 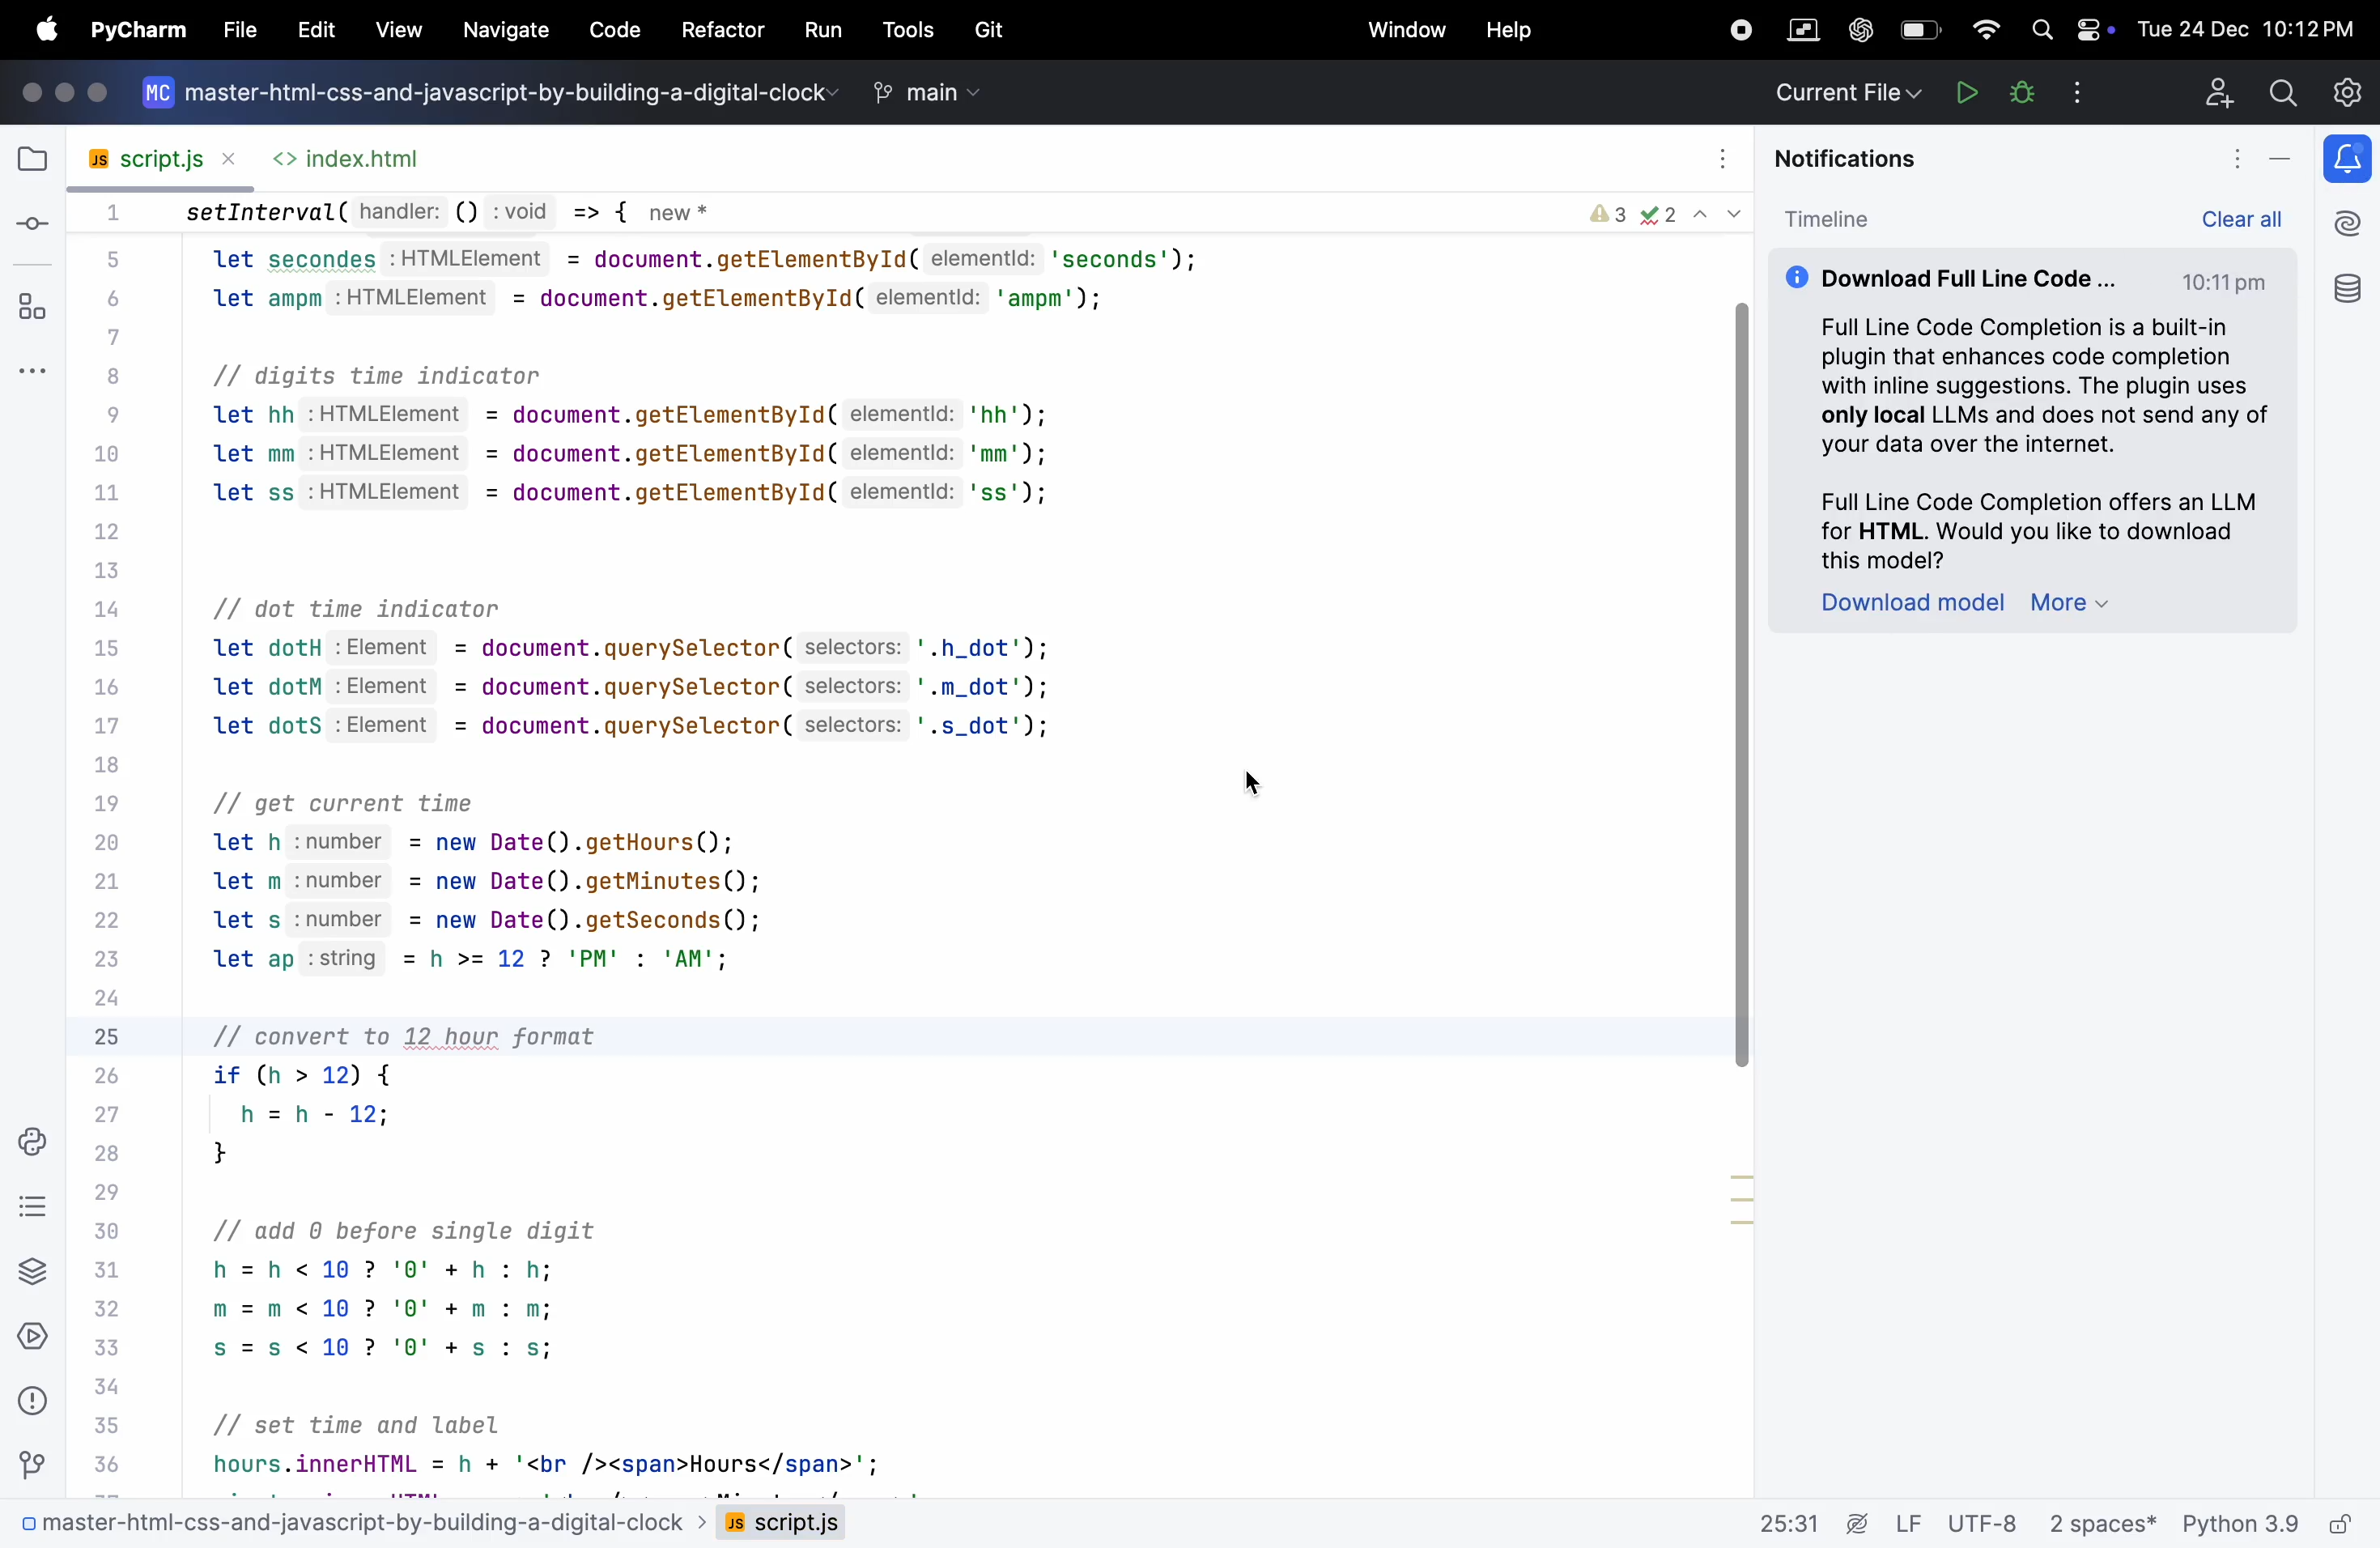 What do you see at coordinates (2346, 285) in the screenshot?
I see `data base` at bounding box center [2346, 285].